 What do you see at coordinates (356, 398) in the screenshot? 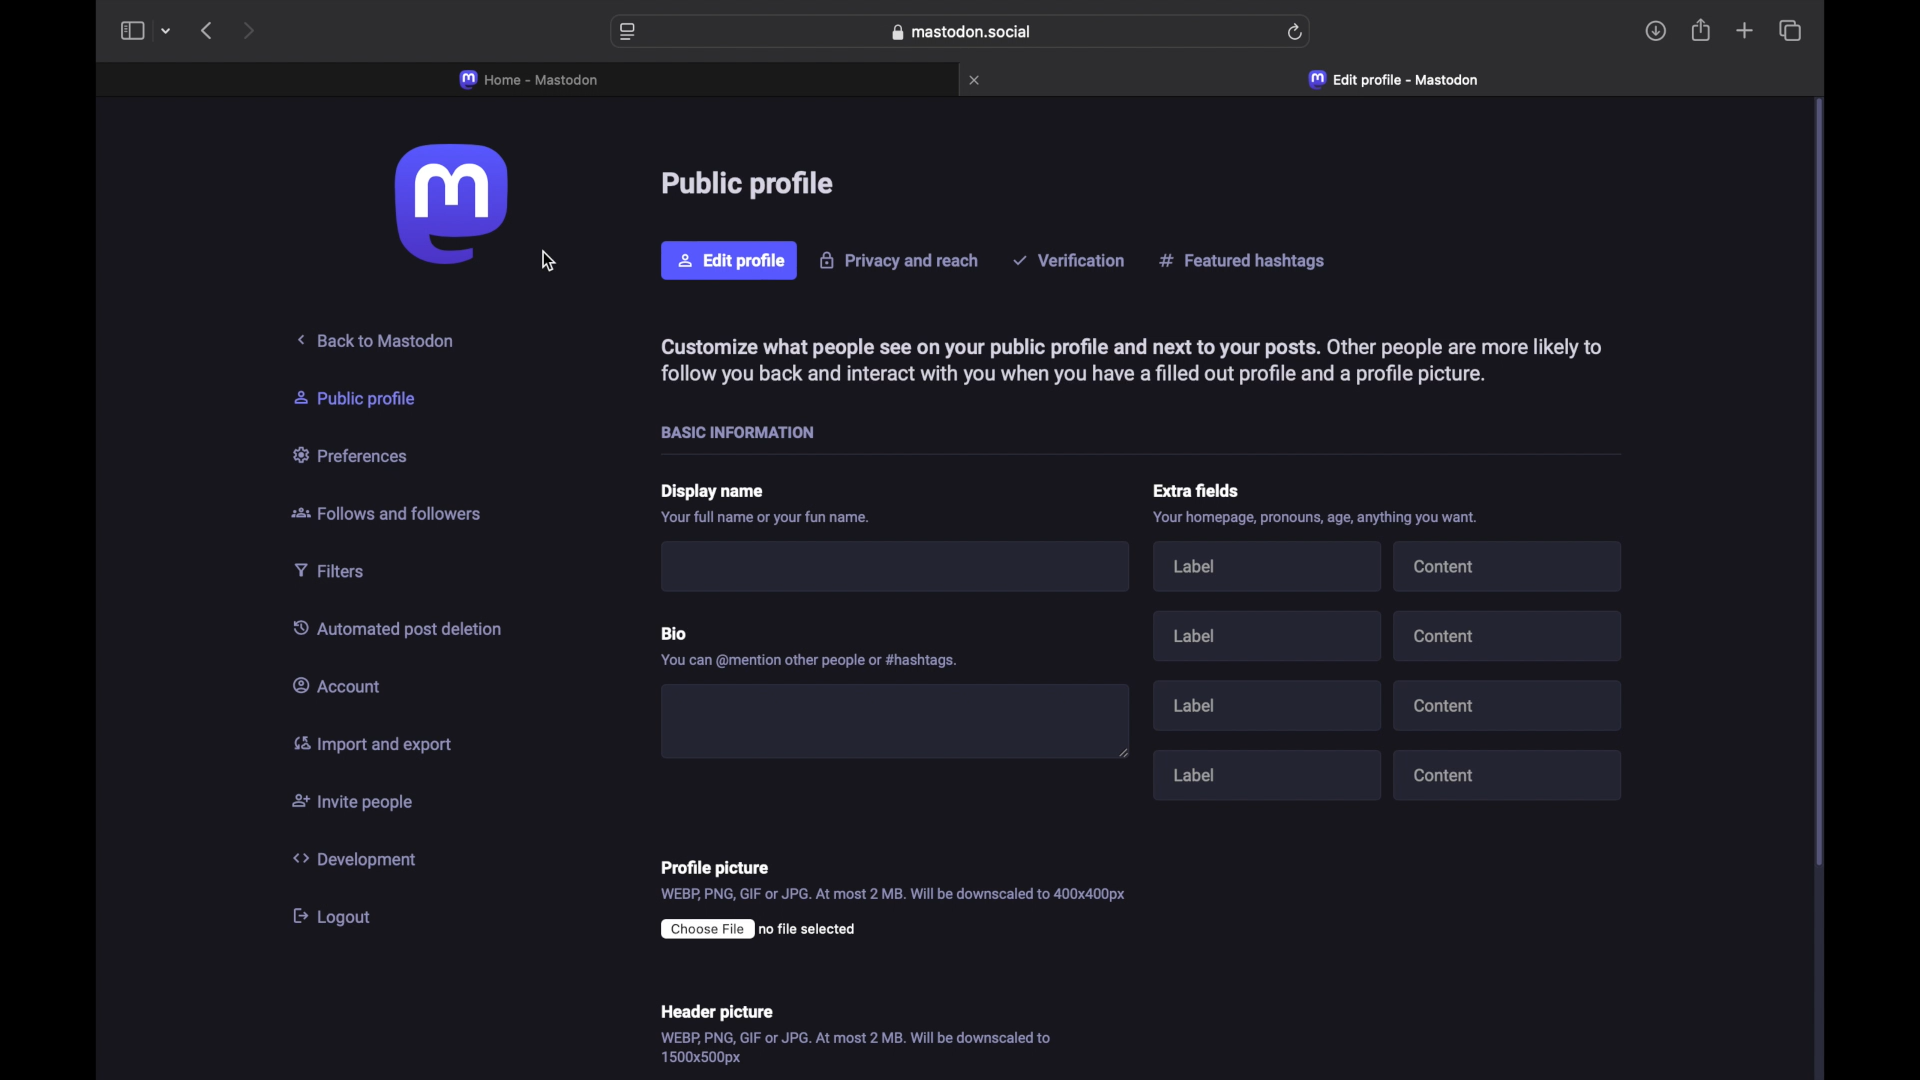
I see `public profile` at bounding box center [356, 398].